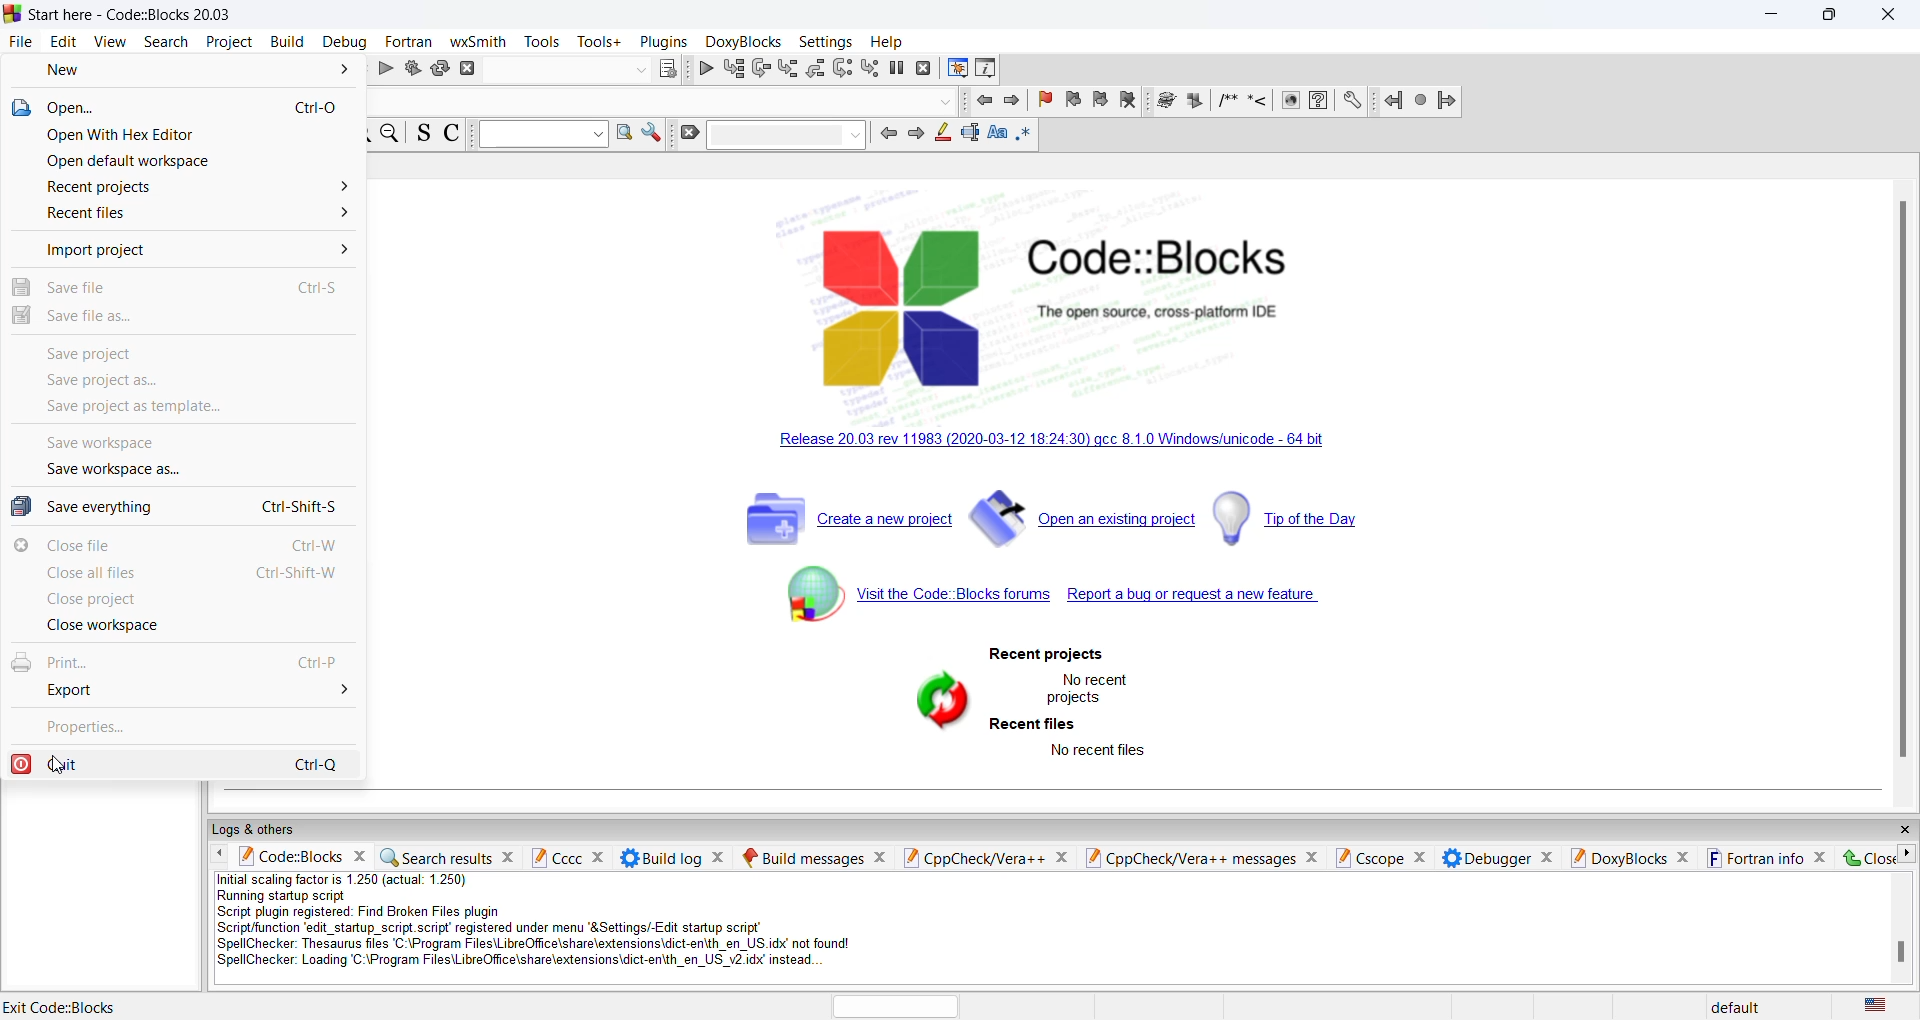 The image size is (1920, 1020). I want to click on toggle comments, so click(454, 135).